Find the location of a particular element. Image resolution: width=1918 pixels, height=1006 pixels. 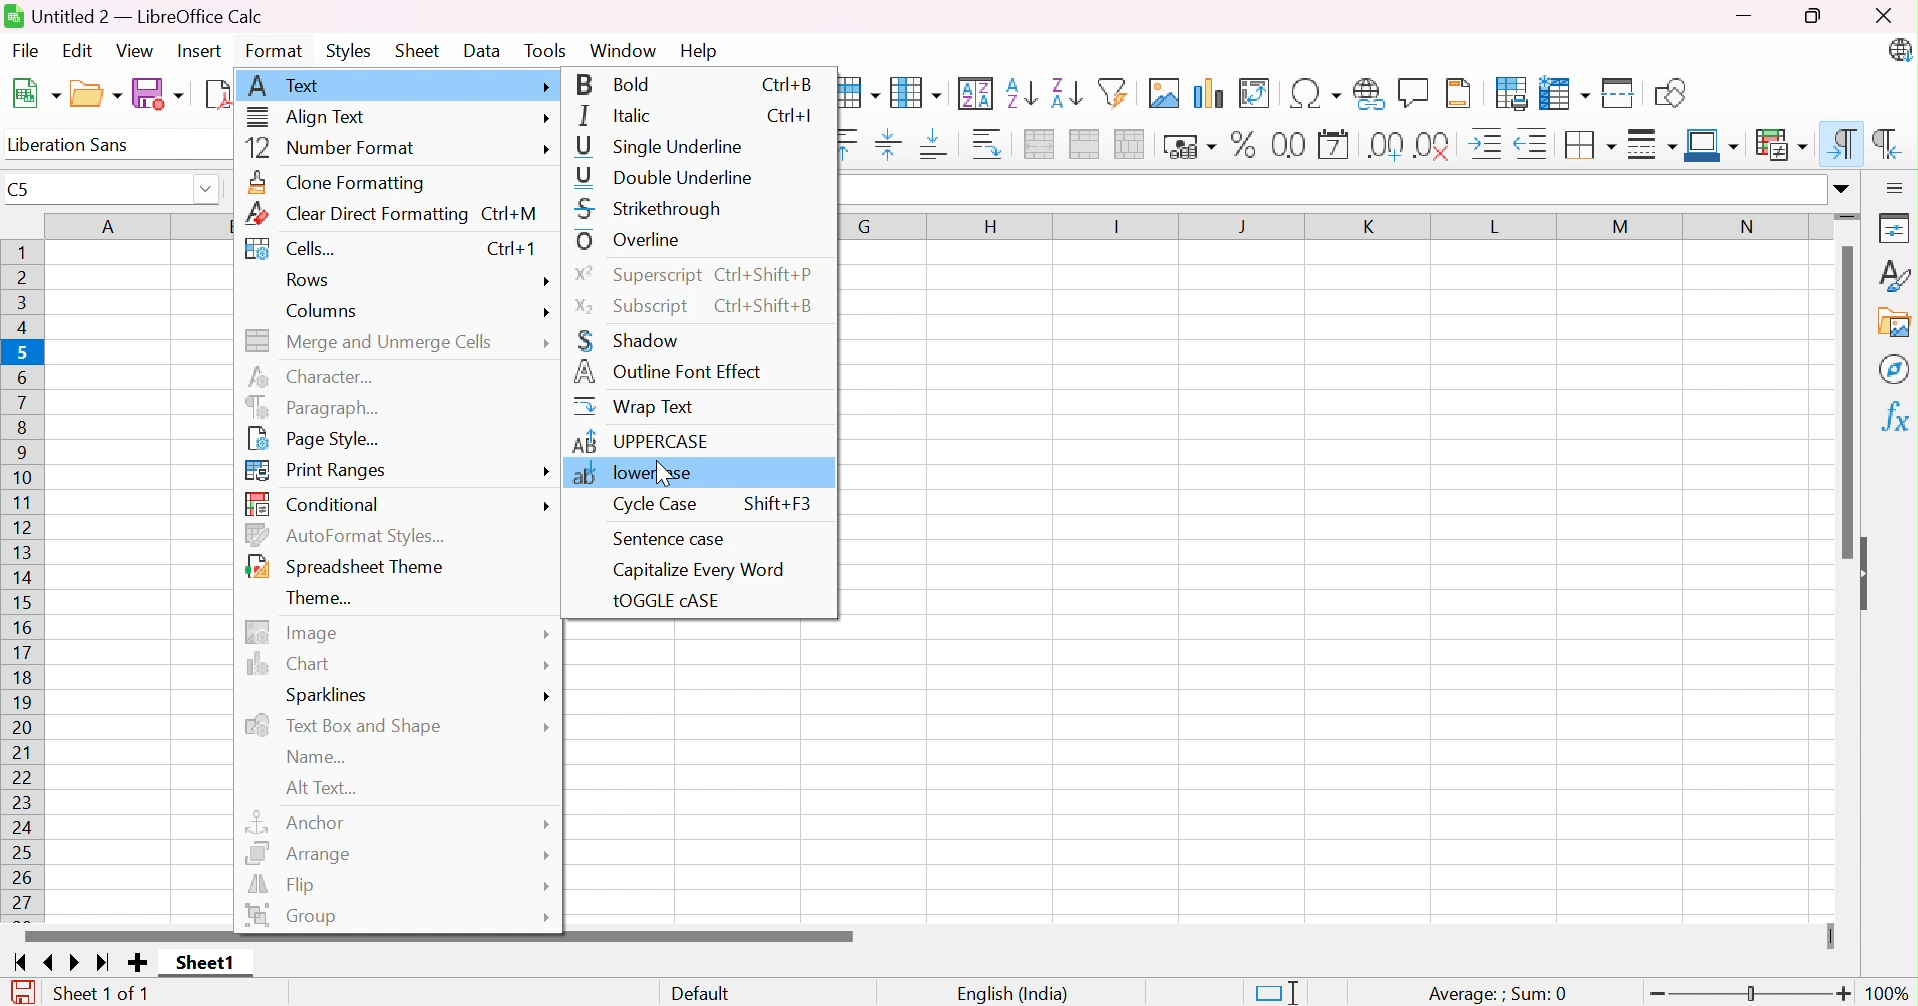

Row Numbers is located at coordinates (26, 578).